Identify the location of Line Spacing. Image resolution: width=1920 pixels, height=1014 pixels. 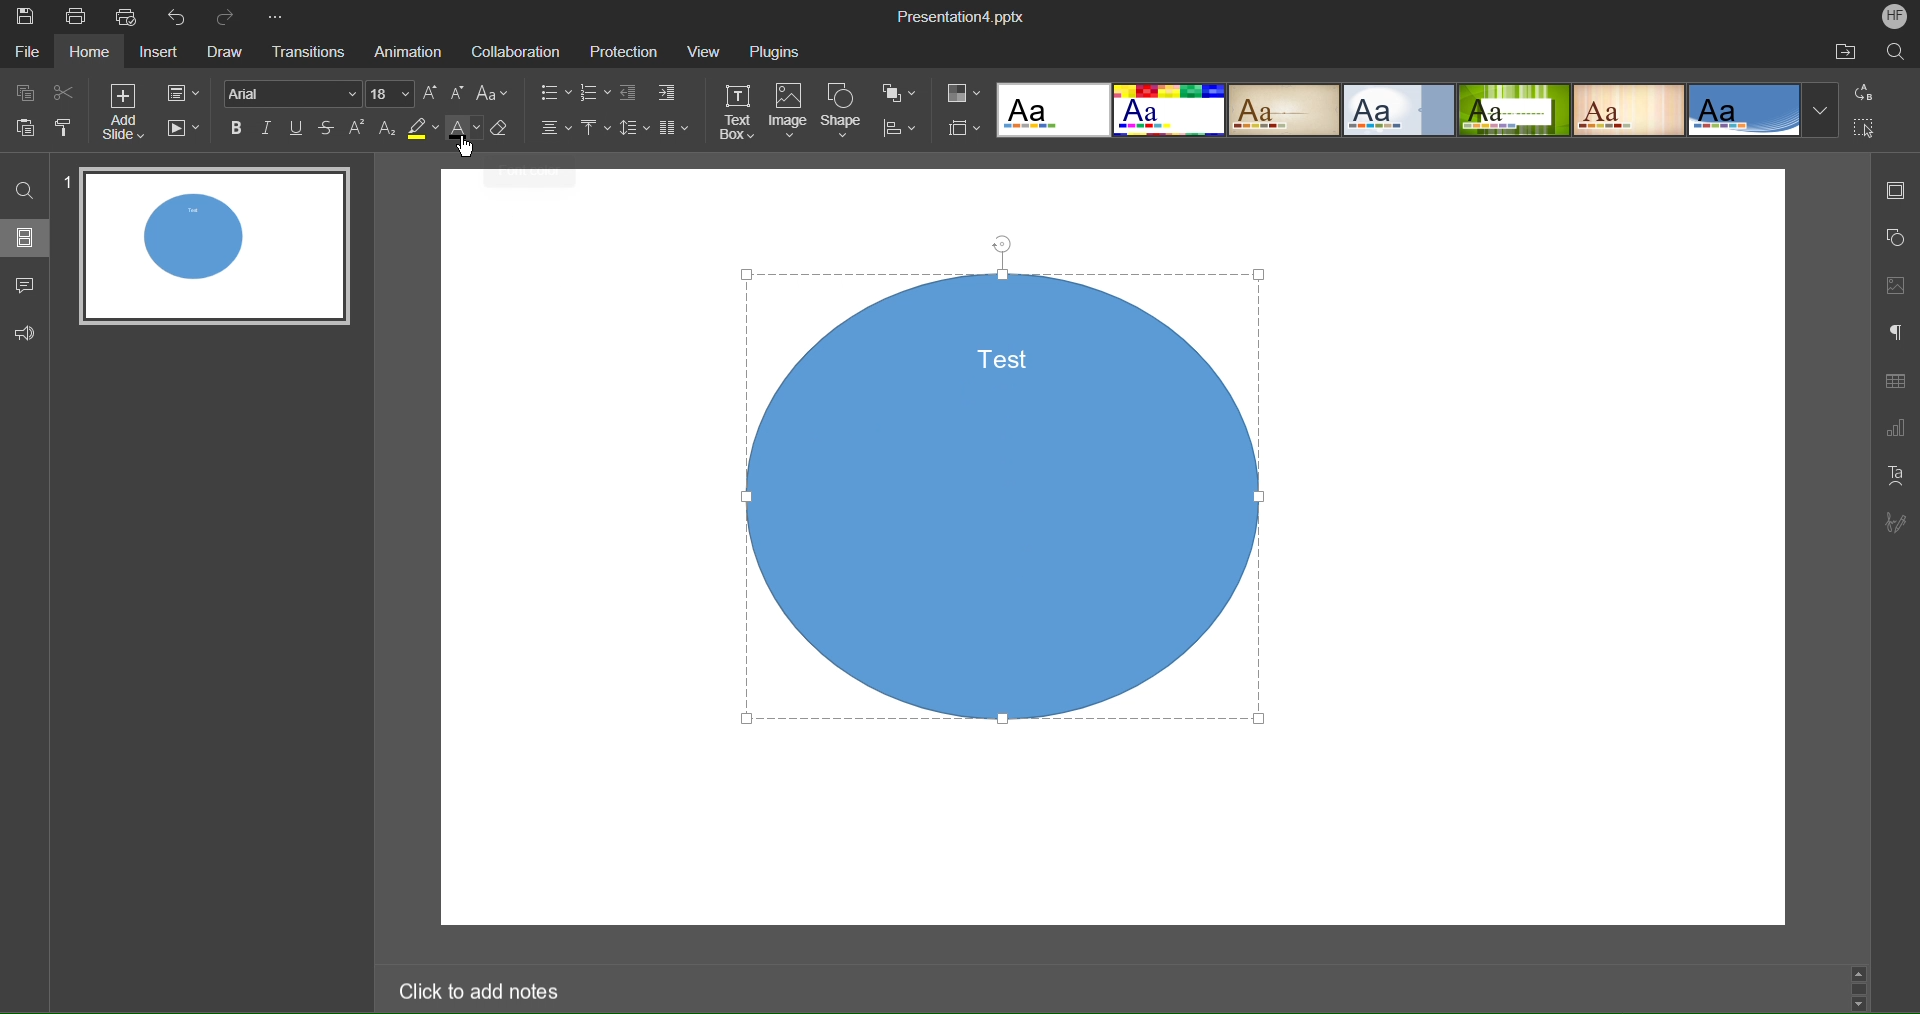
(636, 129).